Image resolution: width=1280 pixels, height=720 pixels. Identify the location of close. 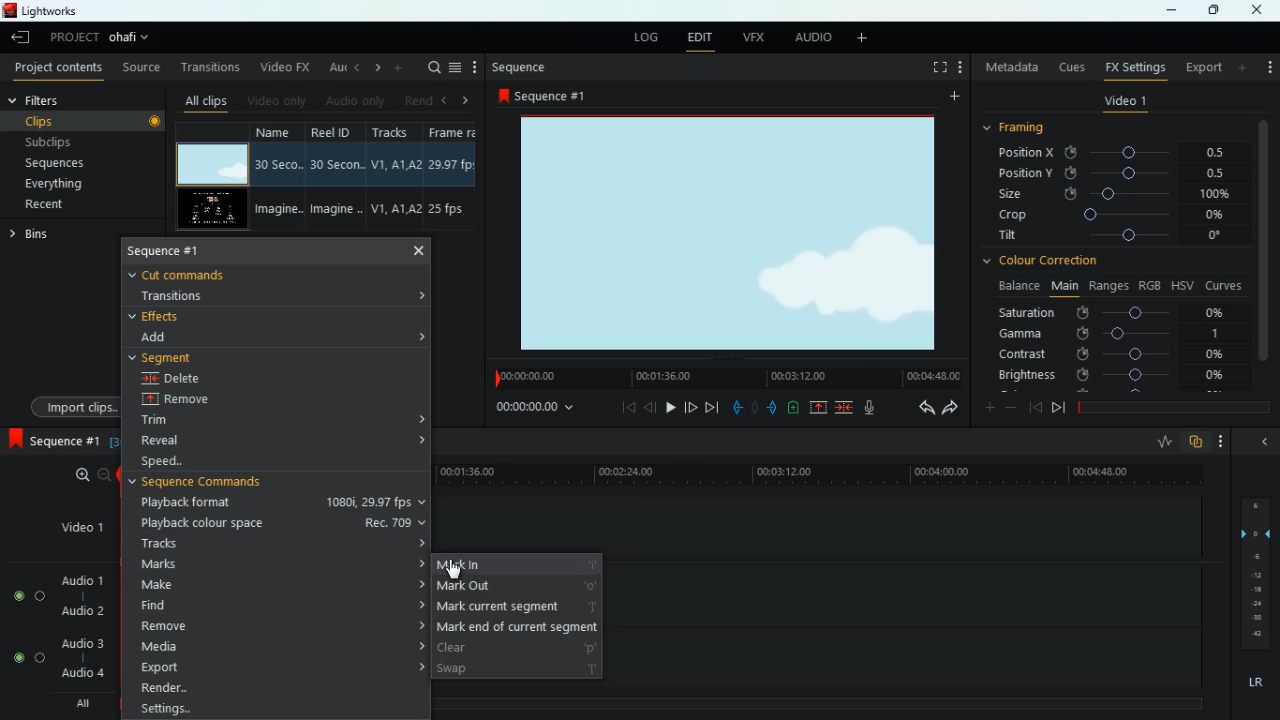
(411, 250).